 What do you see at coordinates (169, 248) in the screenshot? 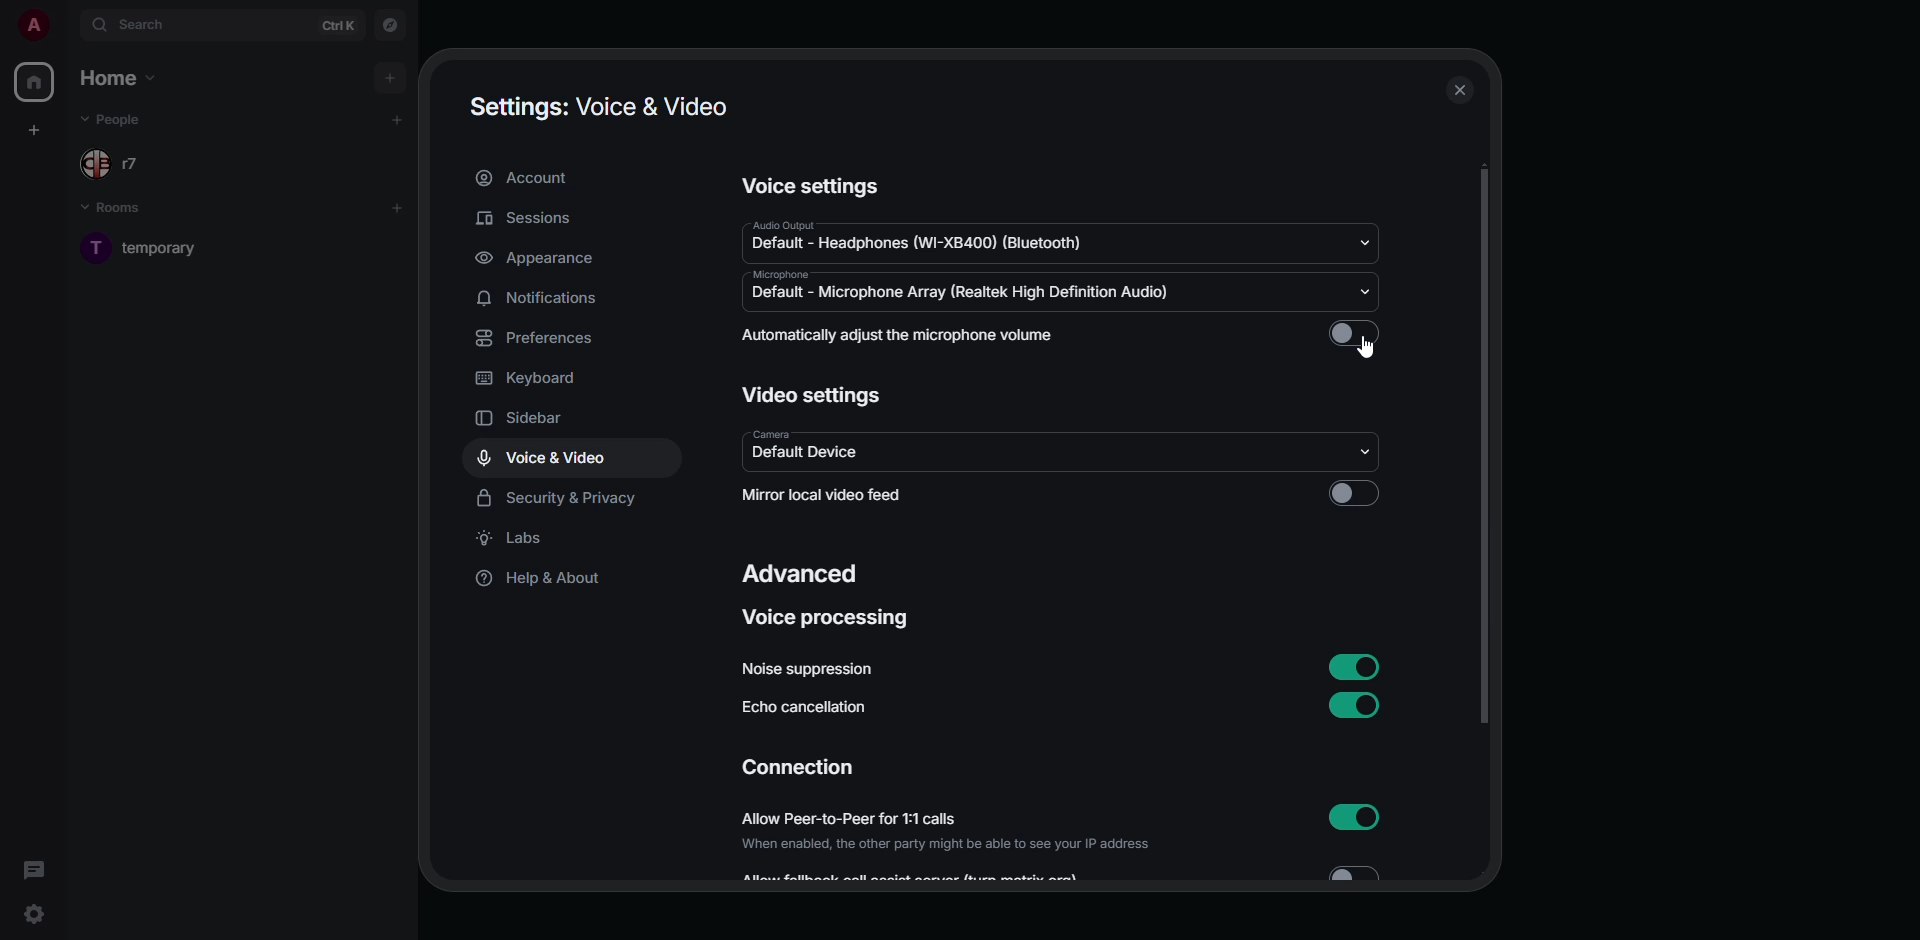
I see `room` at bounding box center [169, 248].